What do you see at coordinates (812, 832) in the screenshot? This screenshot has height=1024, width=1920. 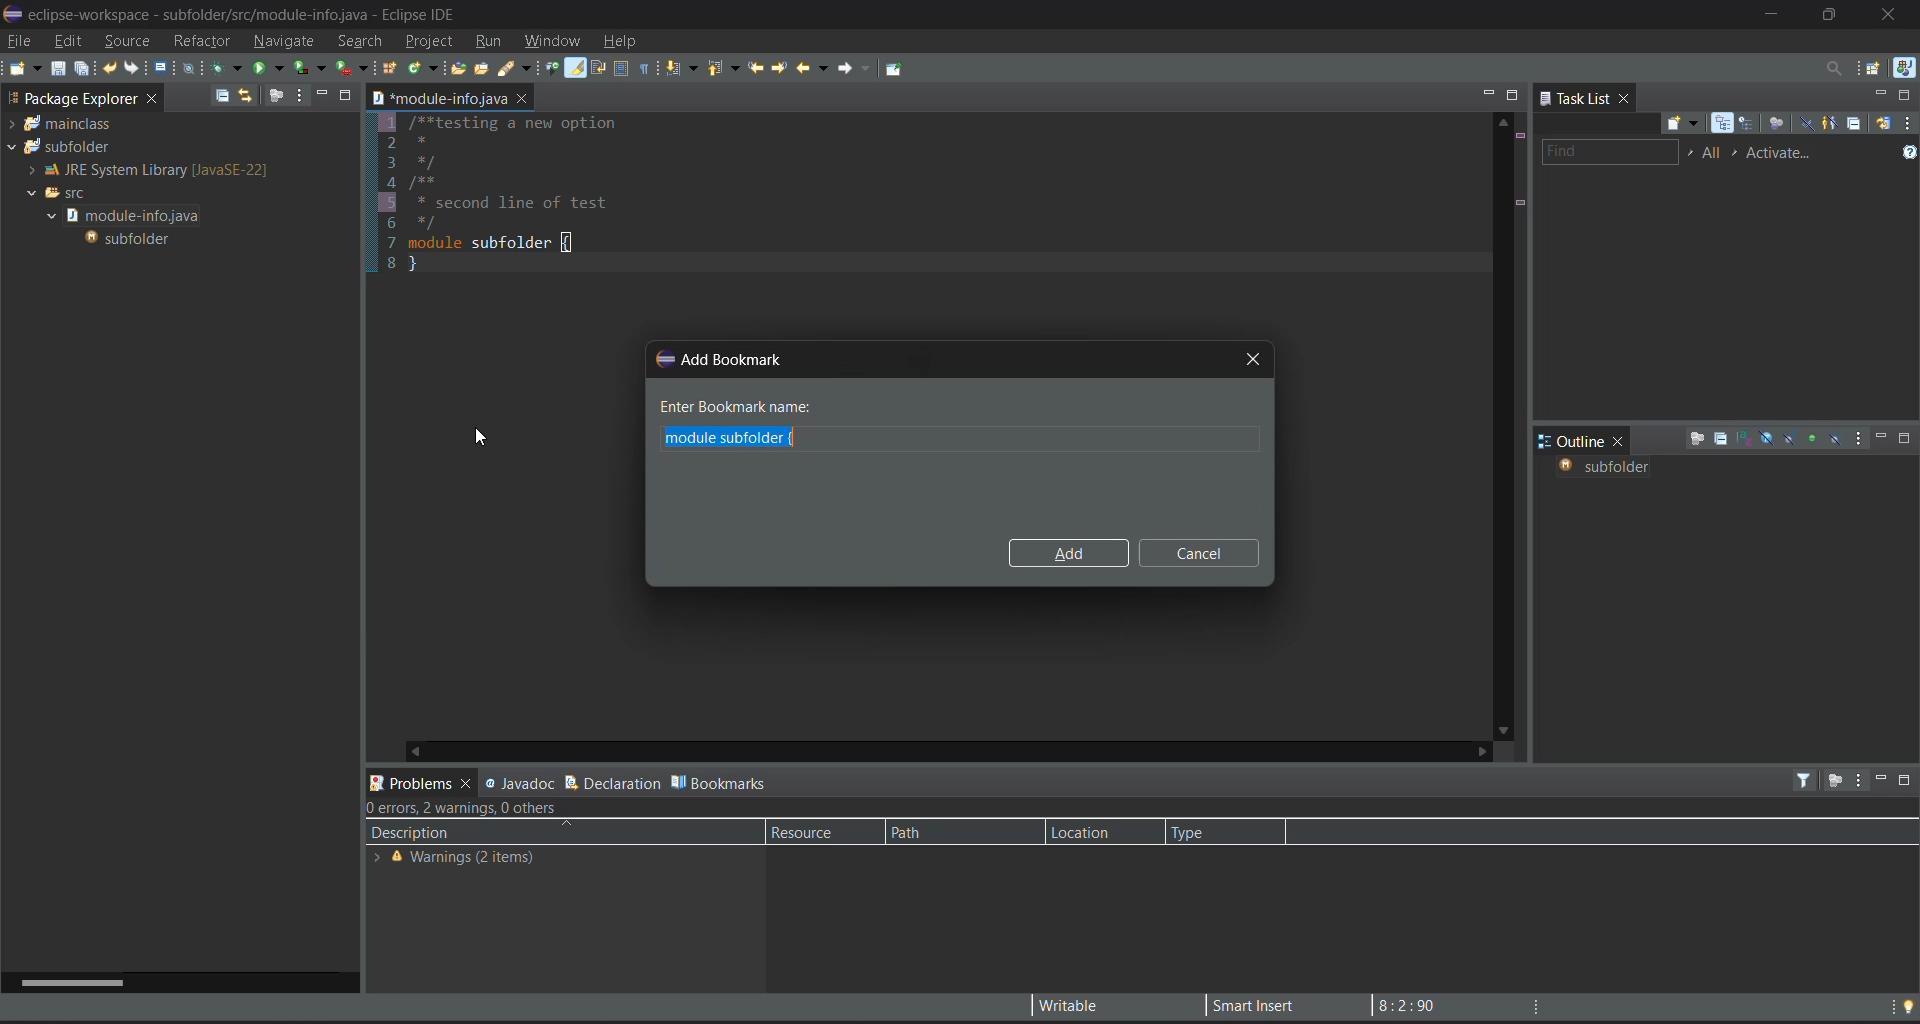 I see `resource` at bounding box center [812, 832].